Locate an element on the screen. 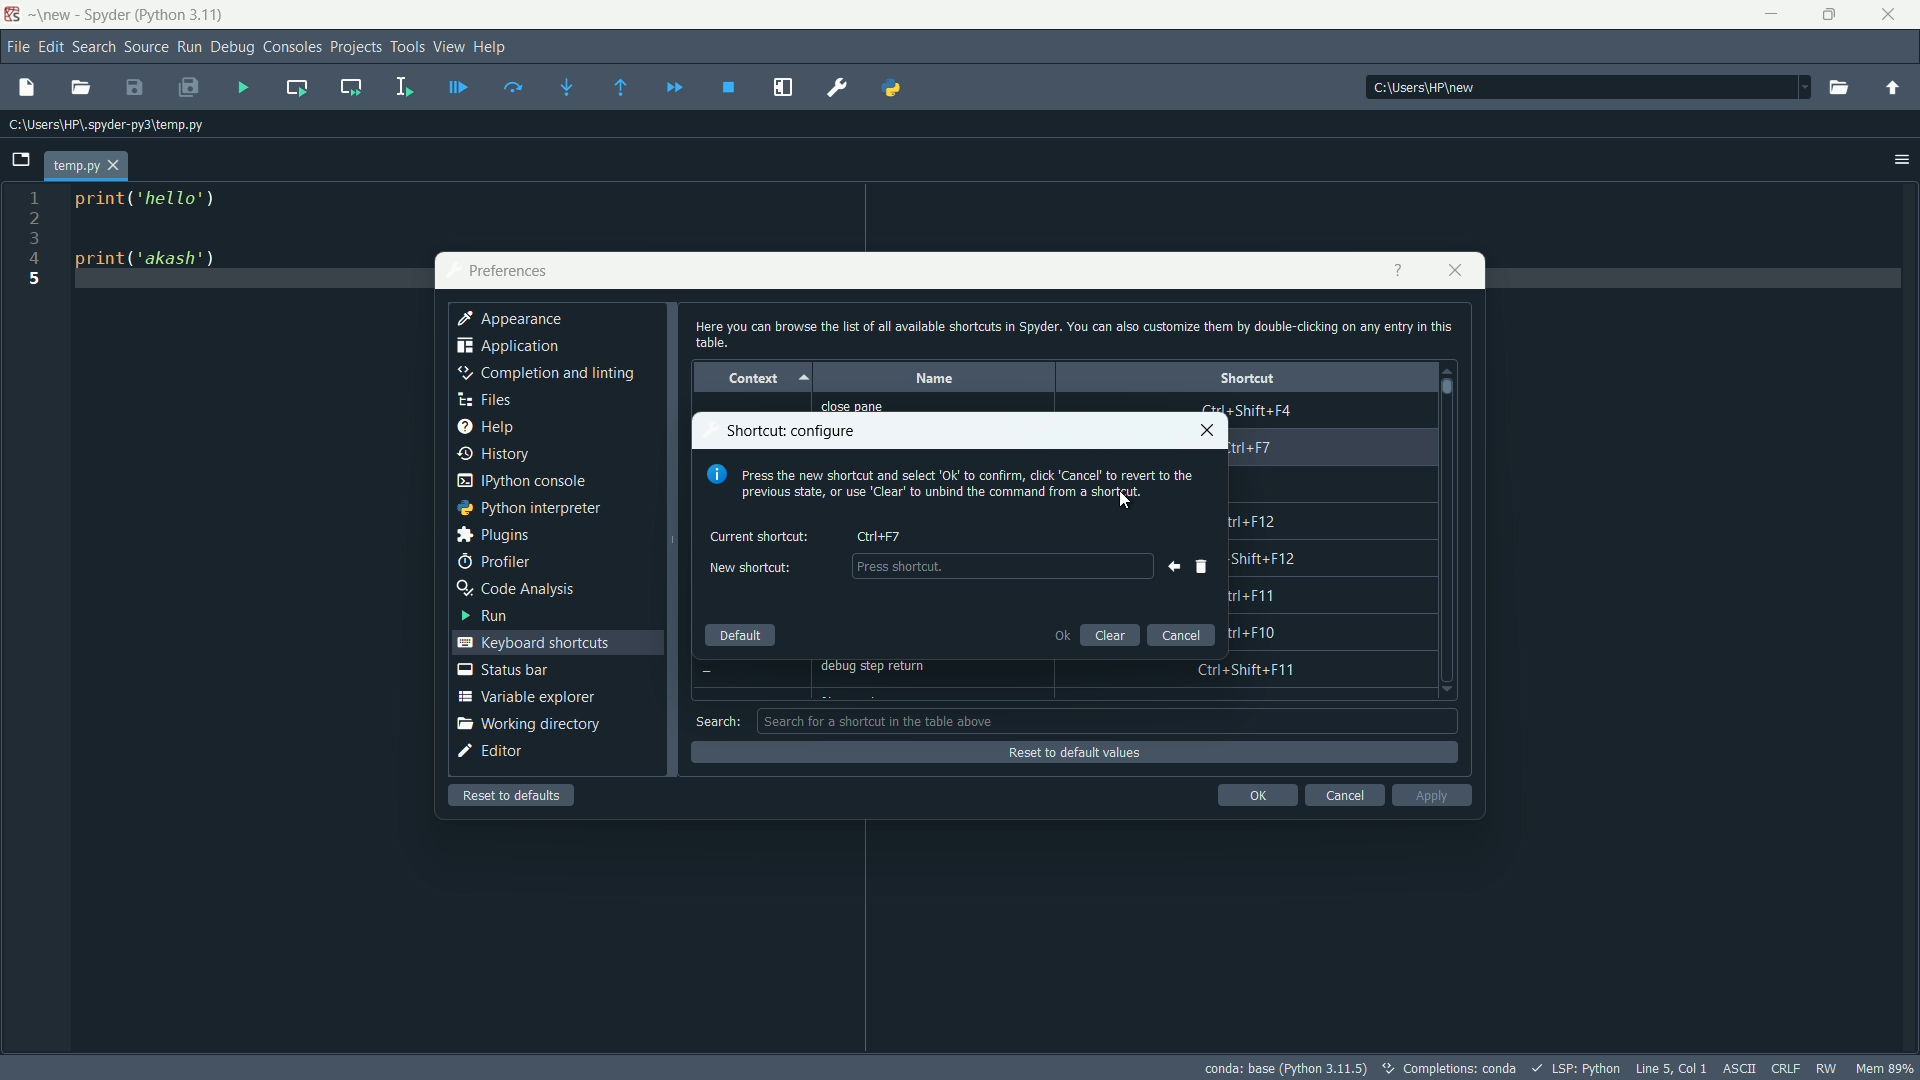  current shortcut is located at coordinates (761, 536).